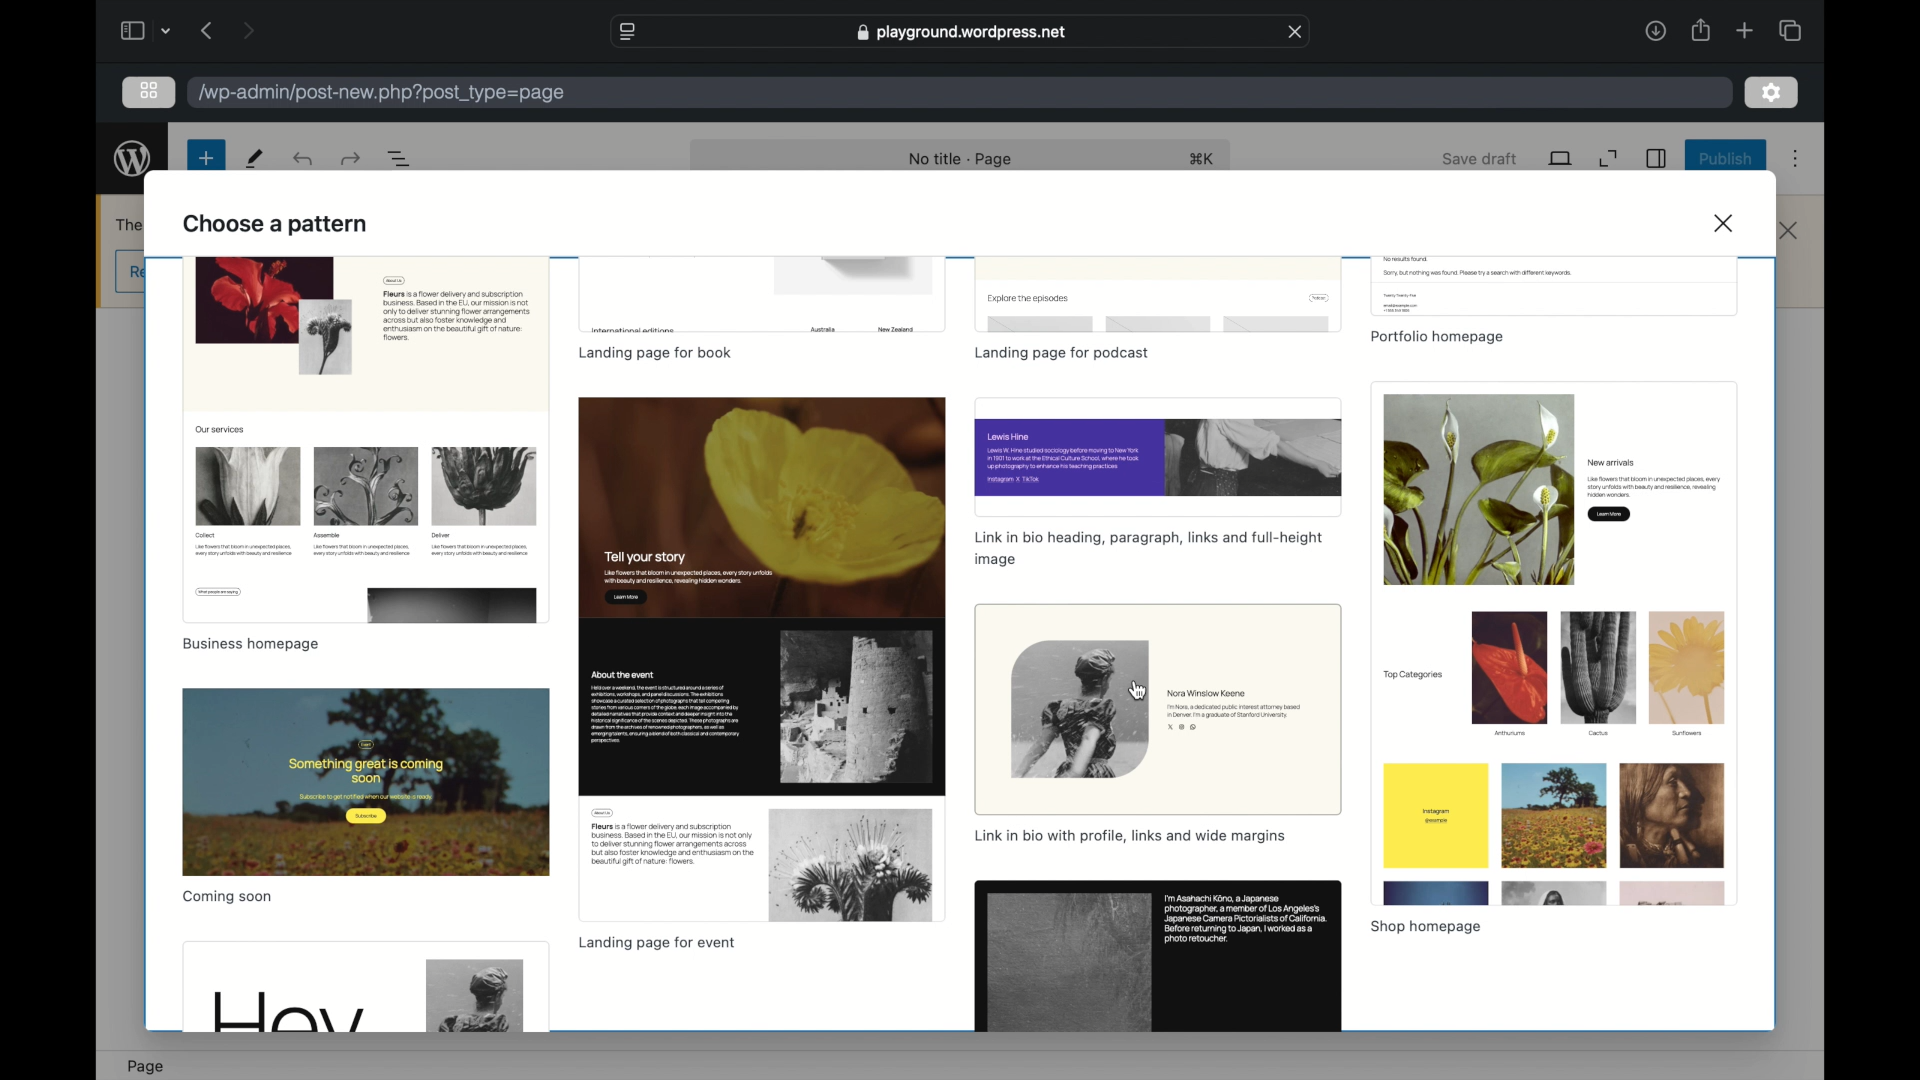  What do you see at coordinates (1436, 338) in the screenshot?
I see `portfolio homepage` at bounding box center [1436, 338].